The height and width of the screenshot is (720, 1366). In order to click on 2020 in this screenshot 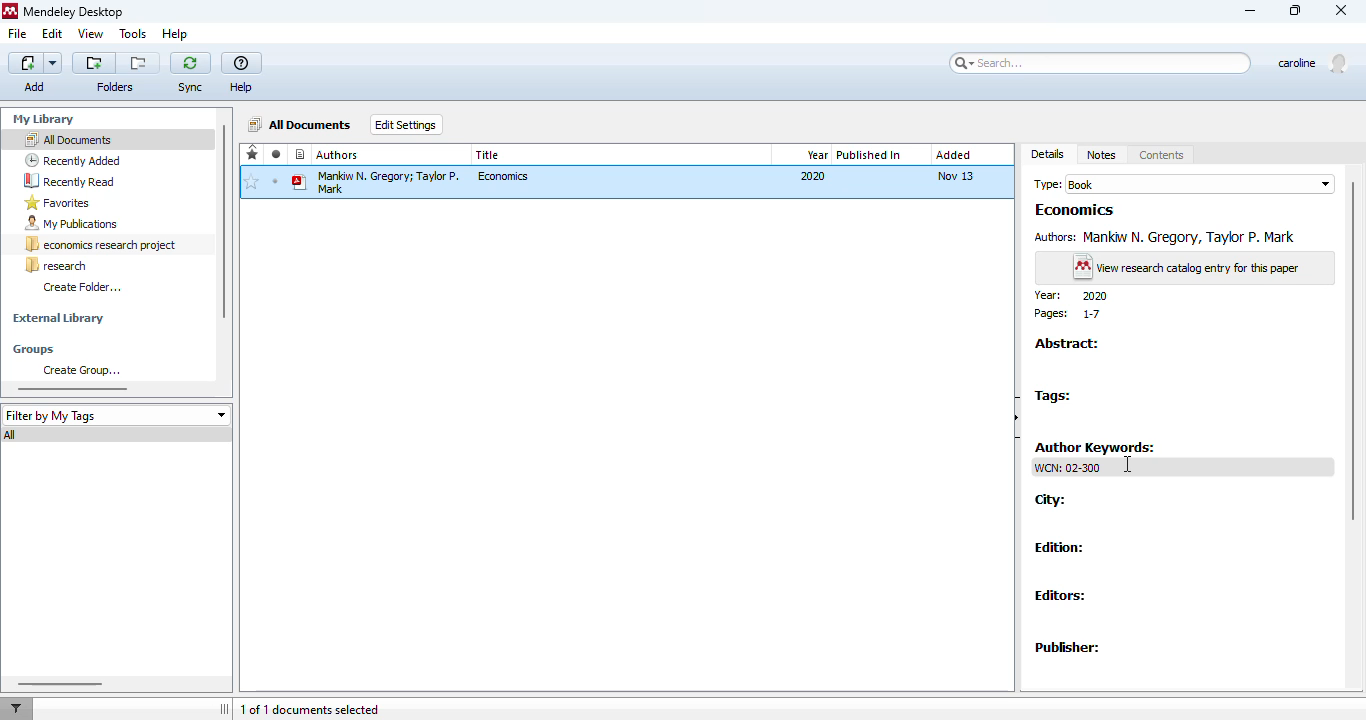, I will do `click(814, 176)`.